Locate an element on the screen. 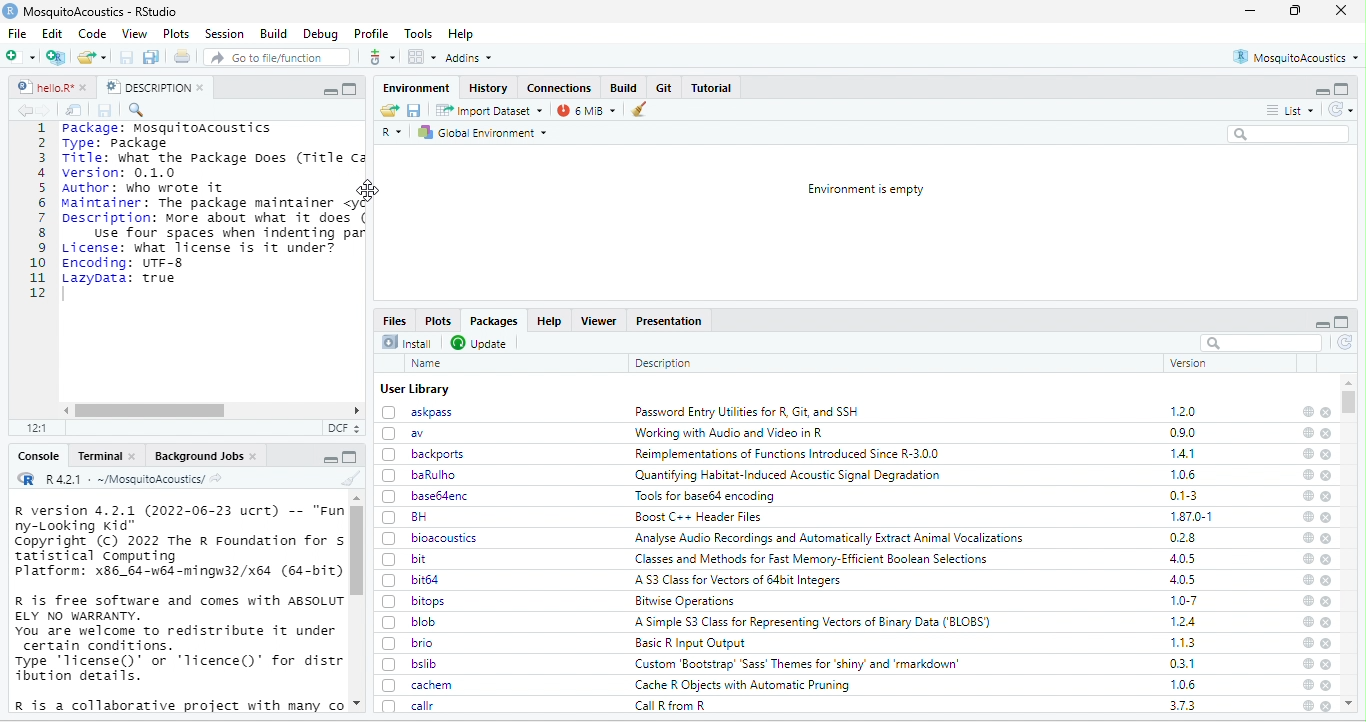 This screenshot has height=722, width=1366. close is located at coordinates (1325, 559).